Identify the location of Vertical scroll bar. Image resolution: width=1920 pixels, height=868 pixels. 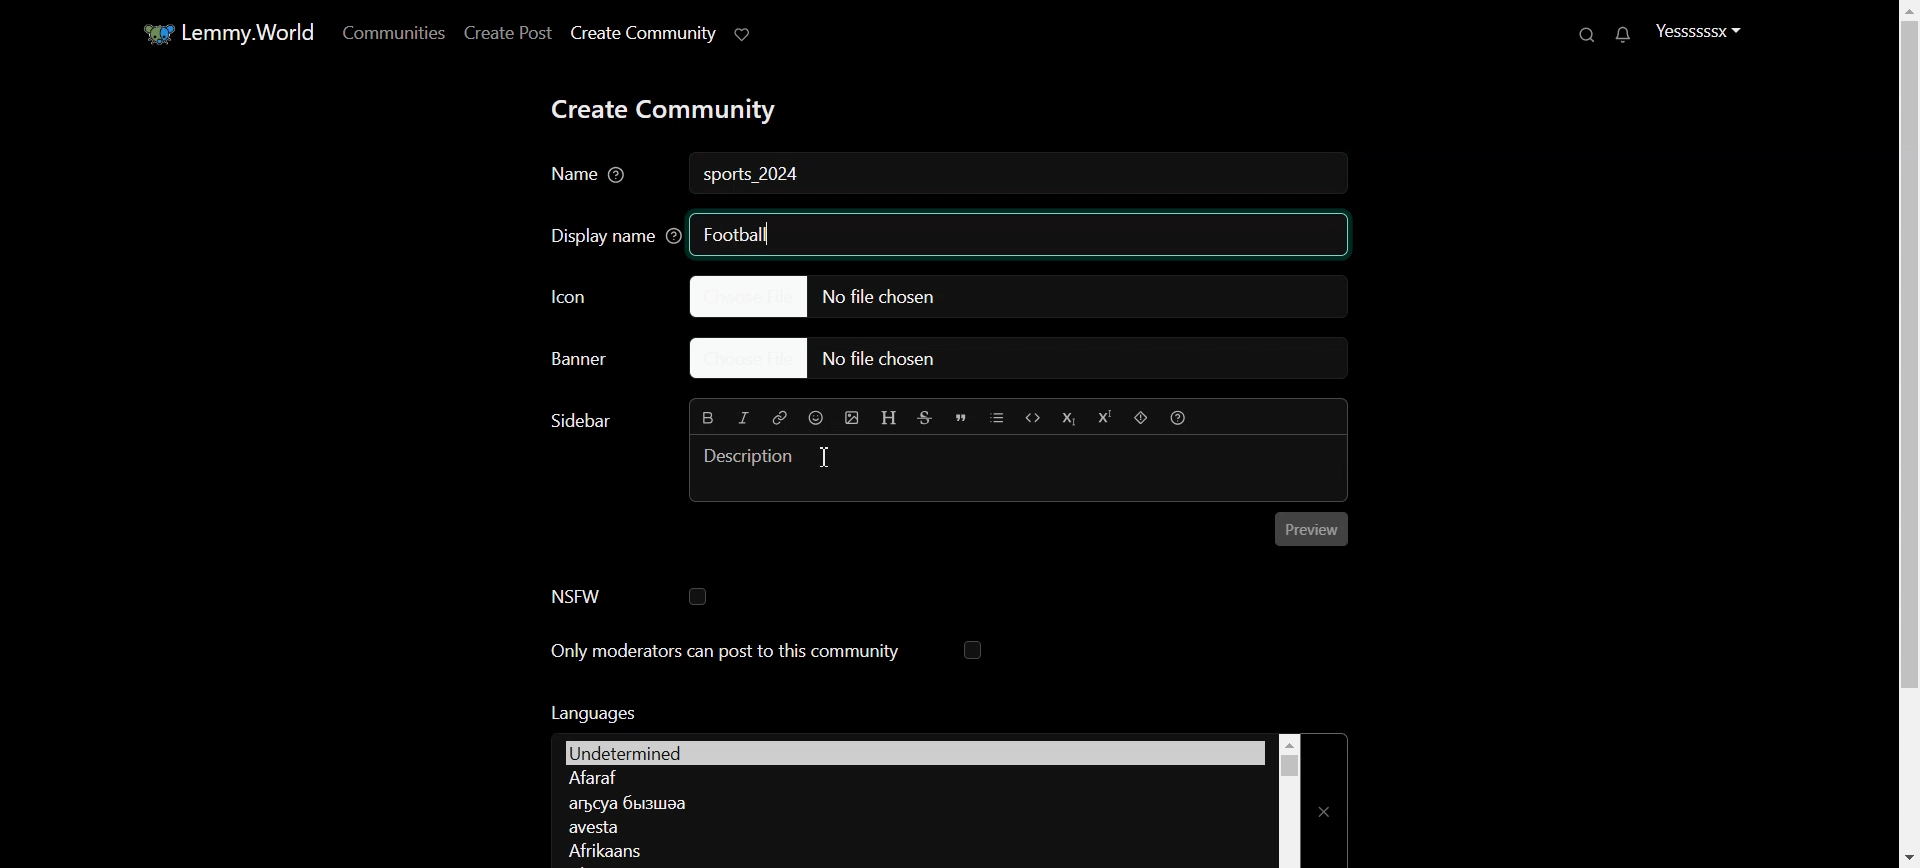
(1289, 800).